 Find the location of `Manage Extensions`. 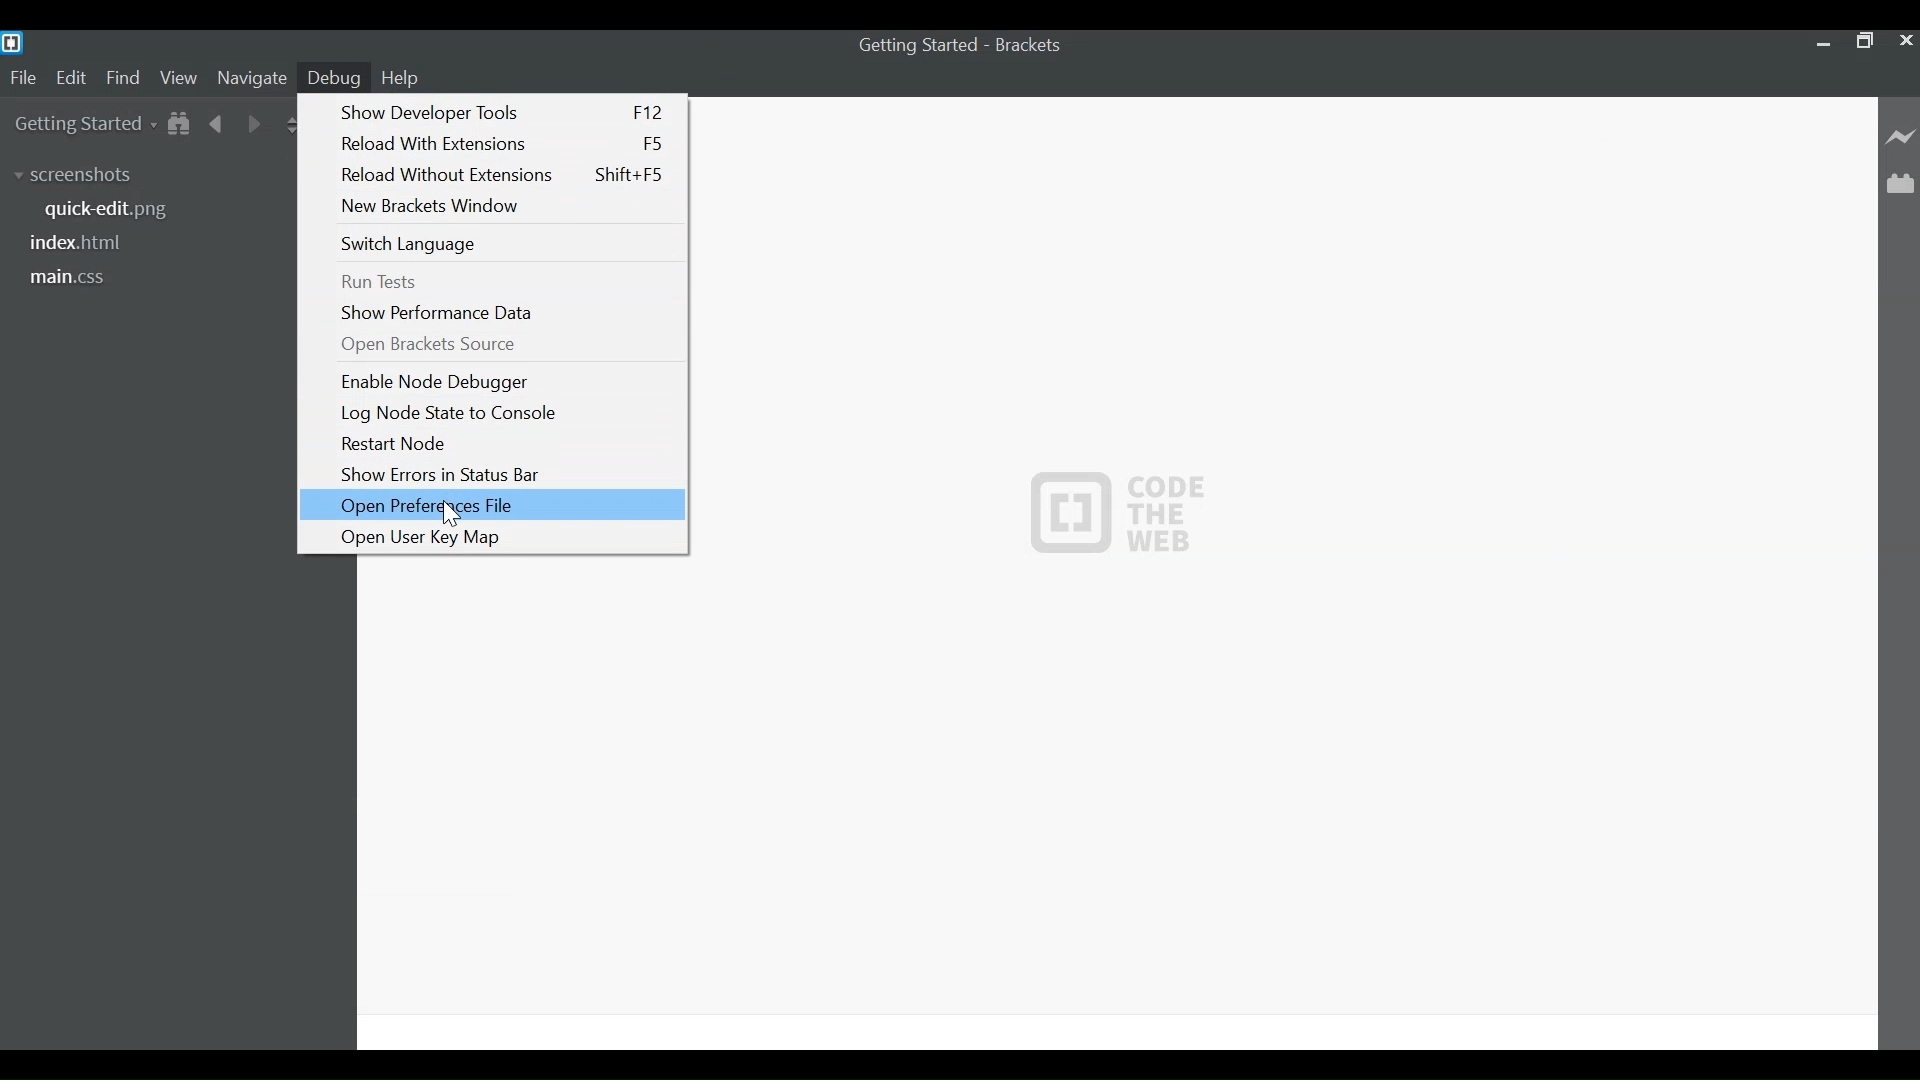

Manage Extensions is located at coordinates (1900, 183).